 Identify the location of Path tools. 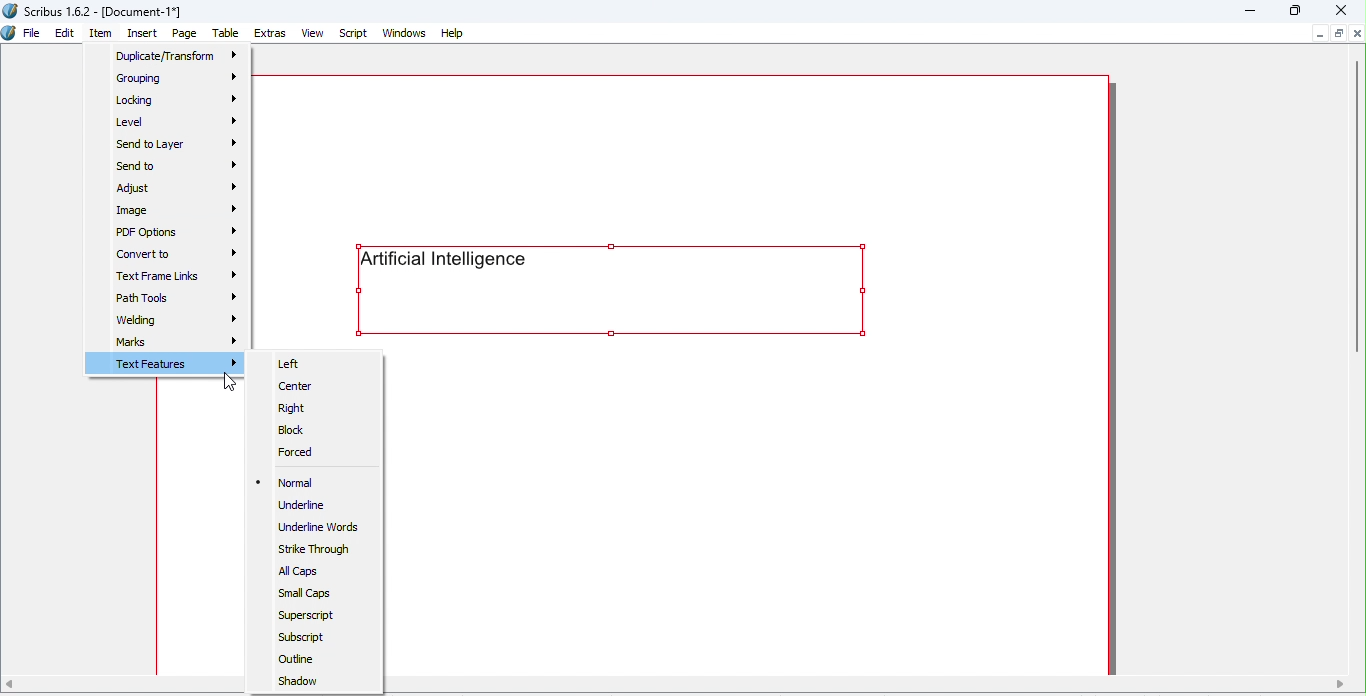
(181, 297).